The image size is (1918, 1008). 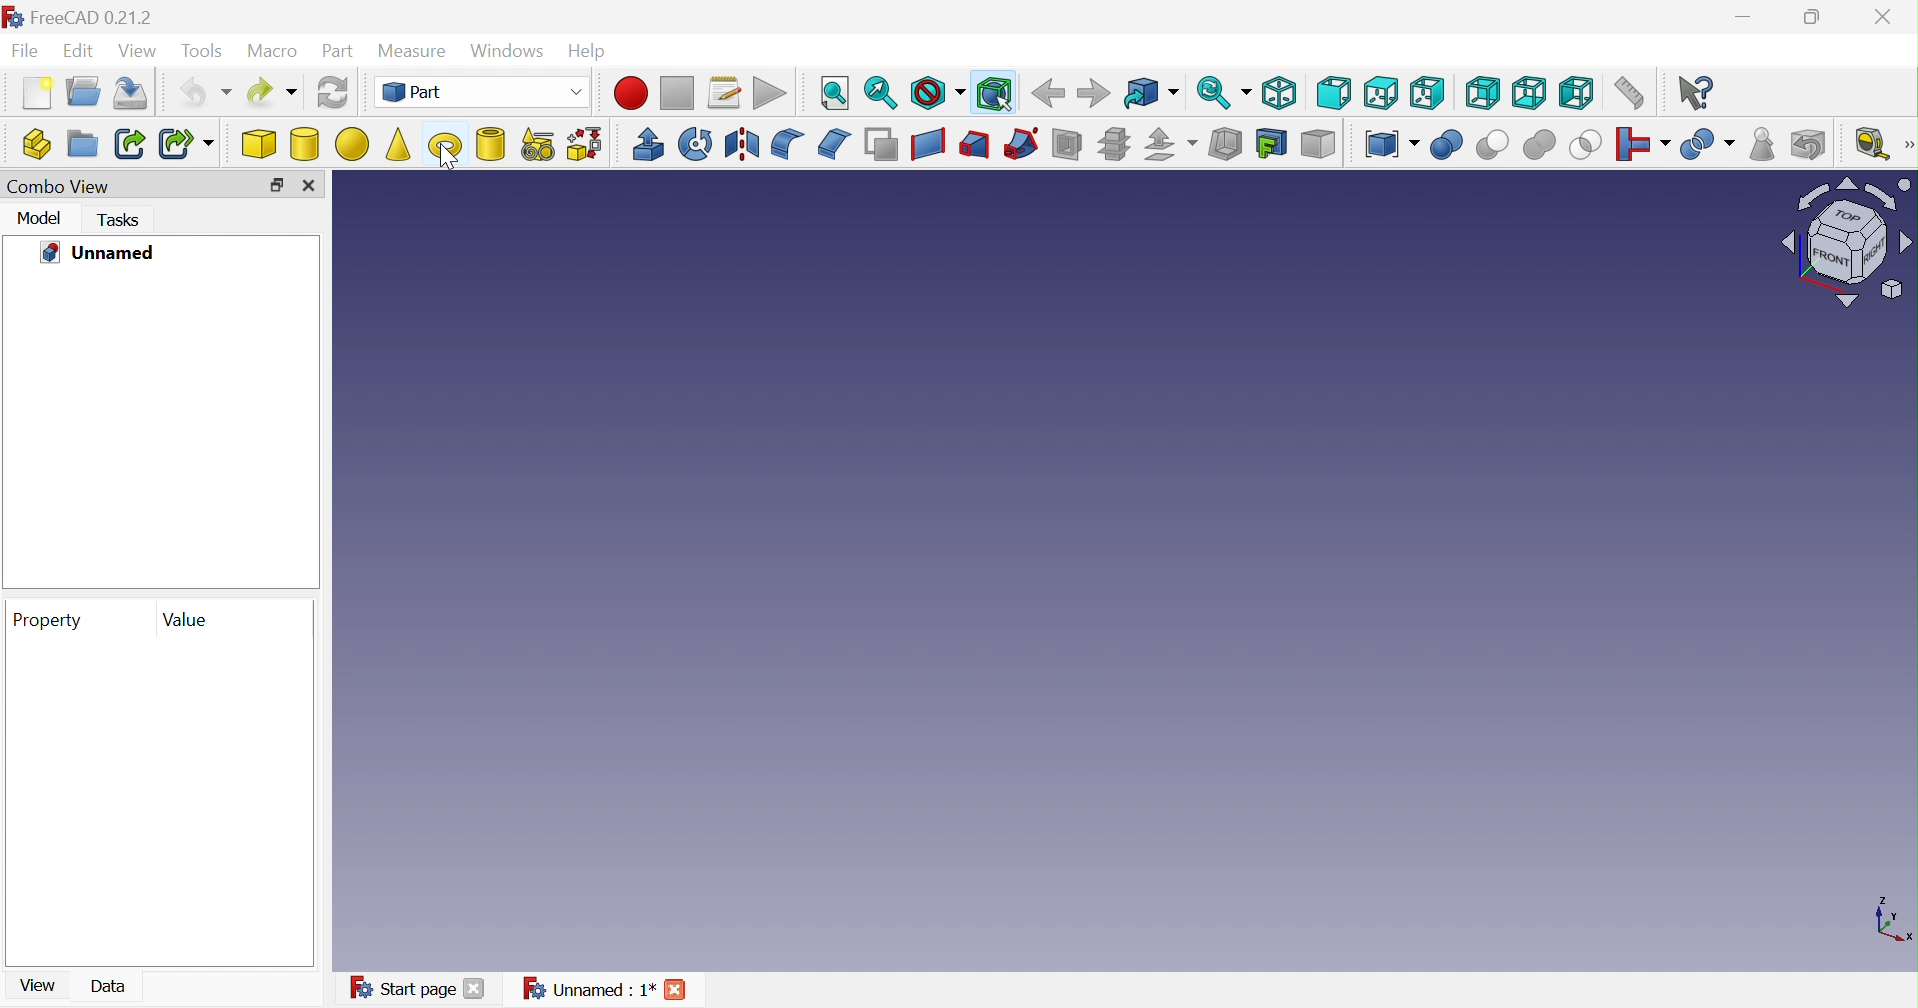 What do you see at coordinates (184, 619) in the screenshot?
I see `Value` at bounding box center [184, 619].